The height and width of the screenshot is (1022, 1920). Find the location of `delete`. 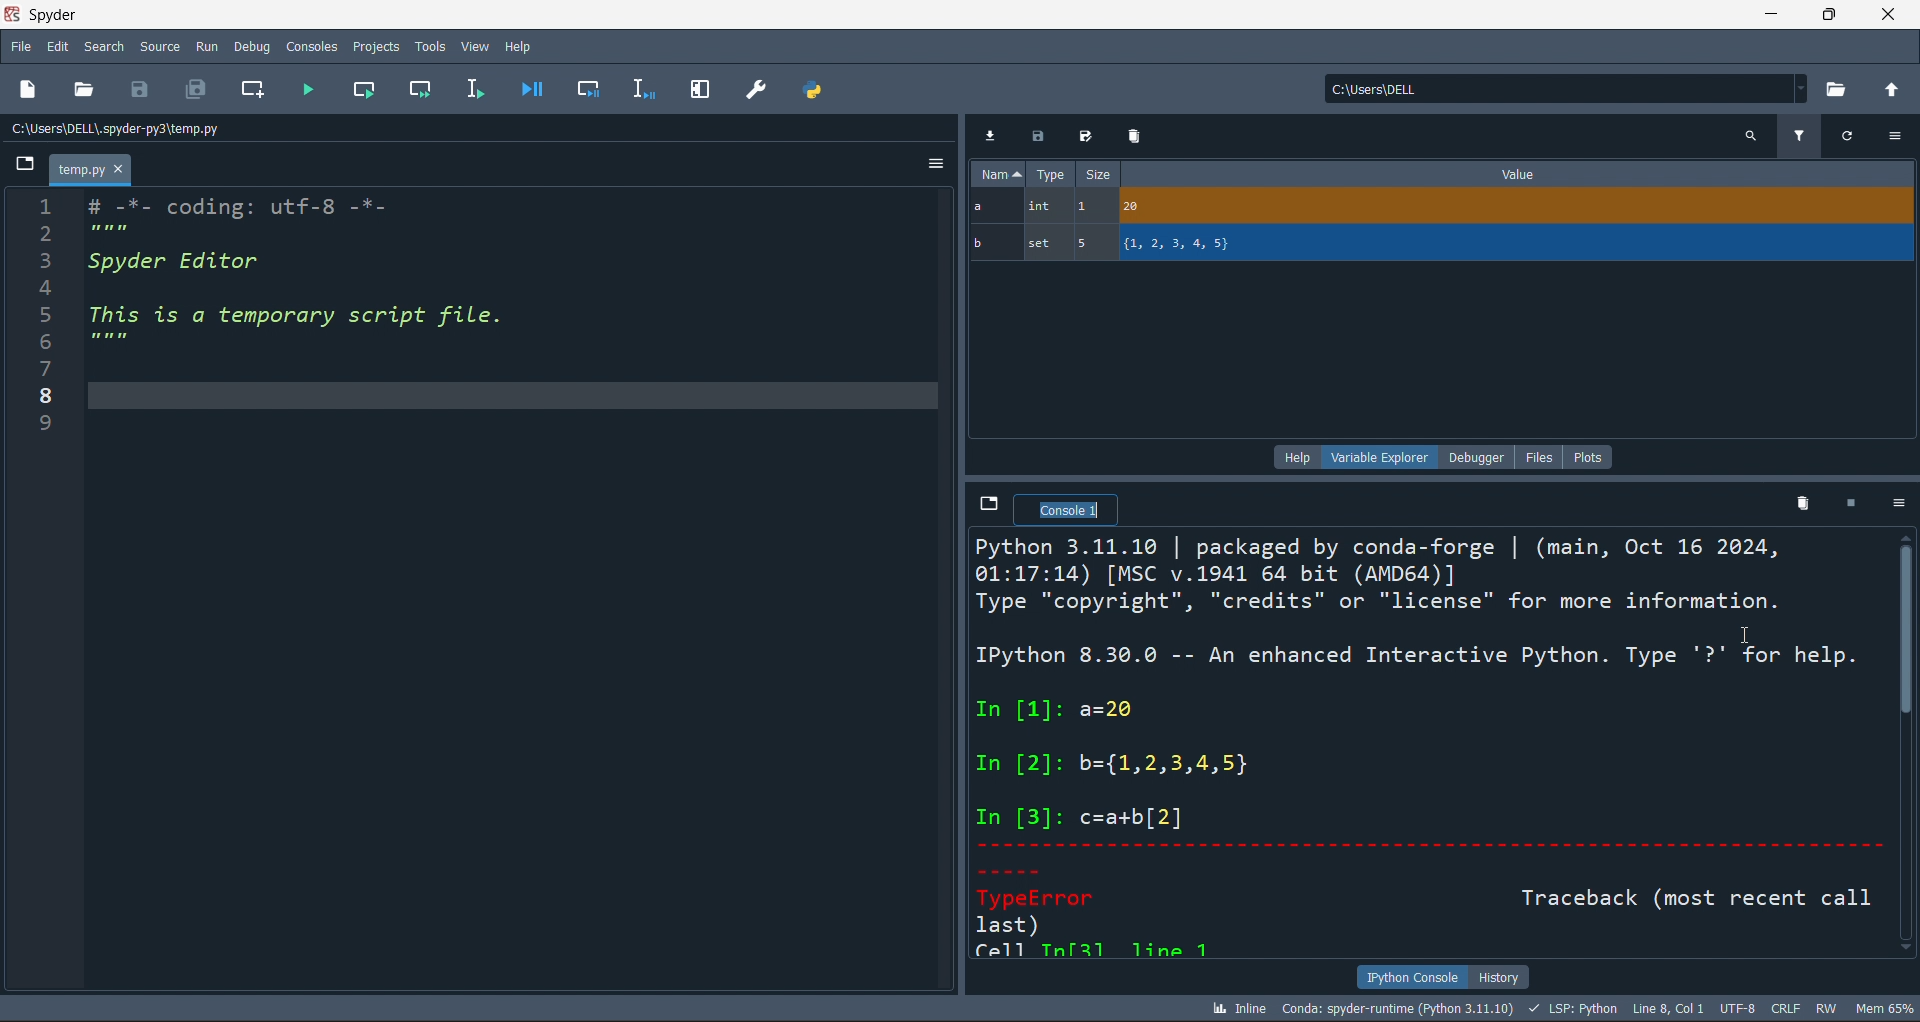

delete is located at coordinates (1799, 502).